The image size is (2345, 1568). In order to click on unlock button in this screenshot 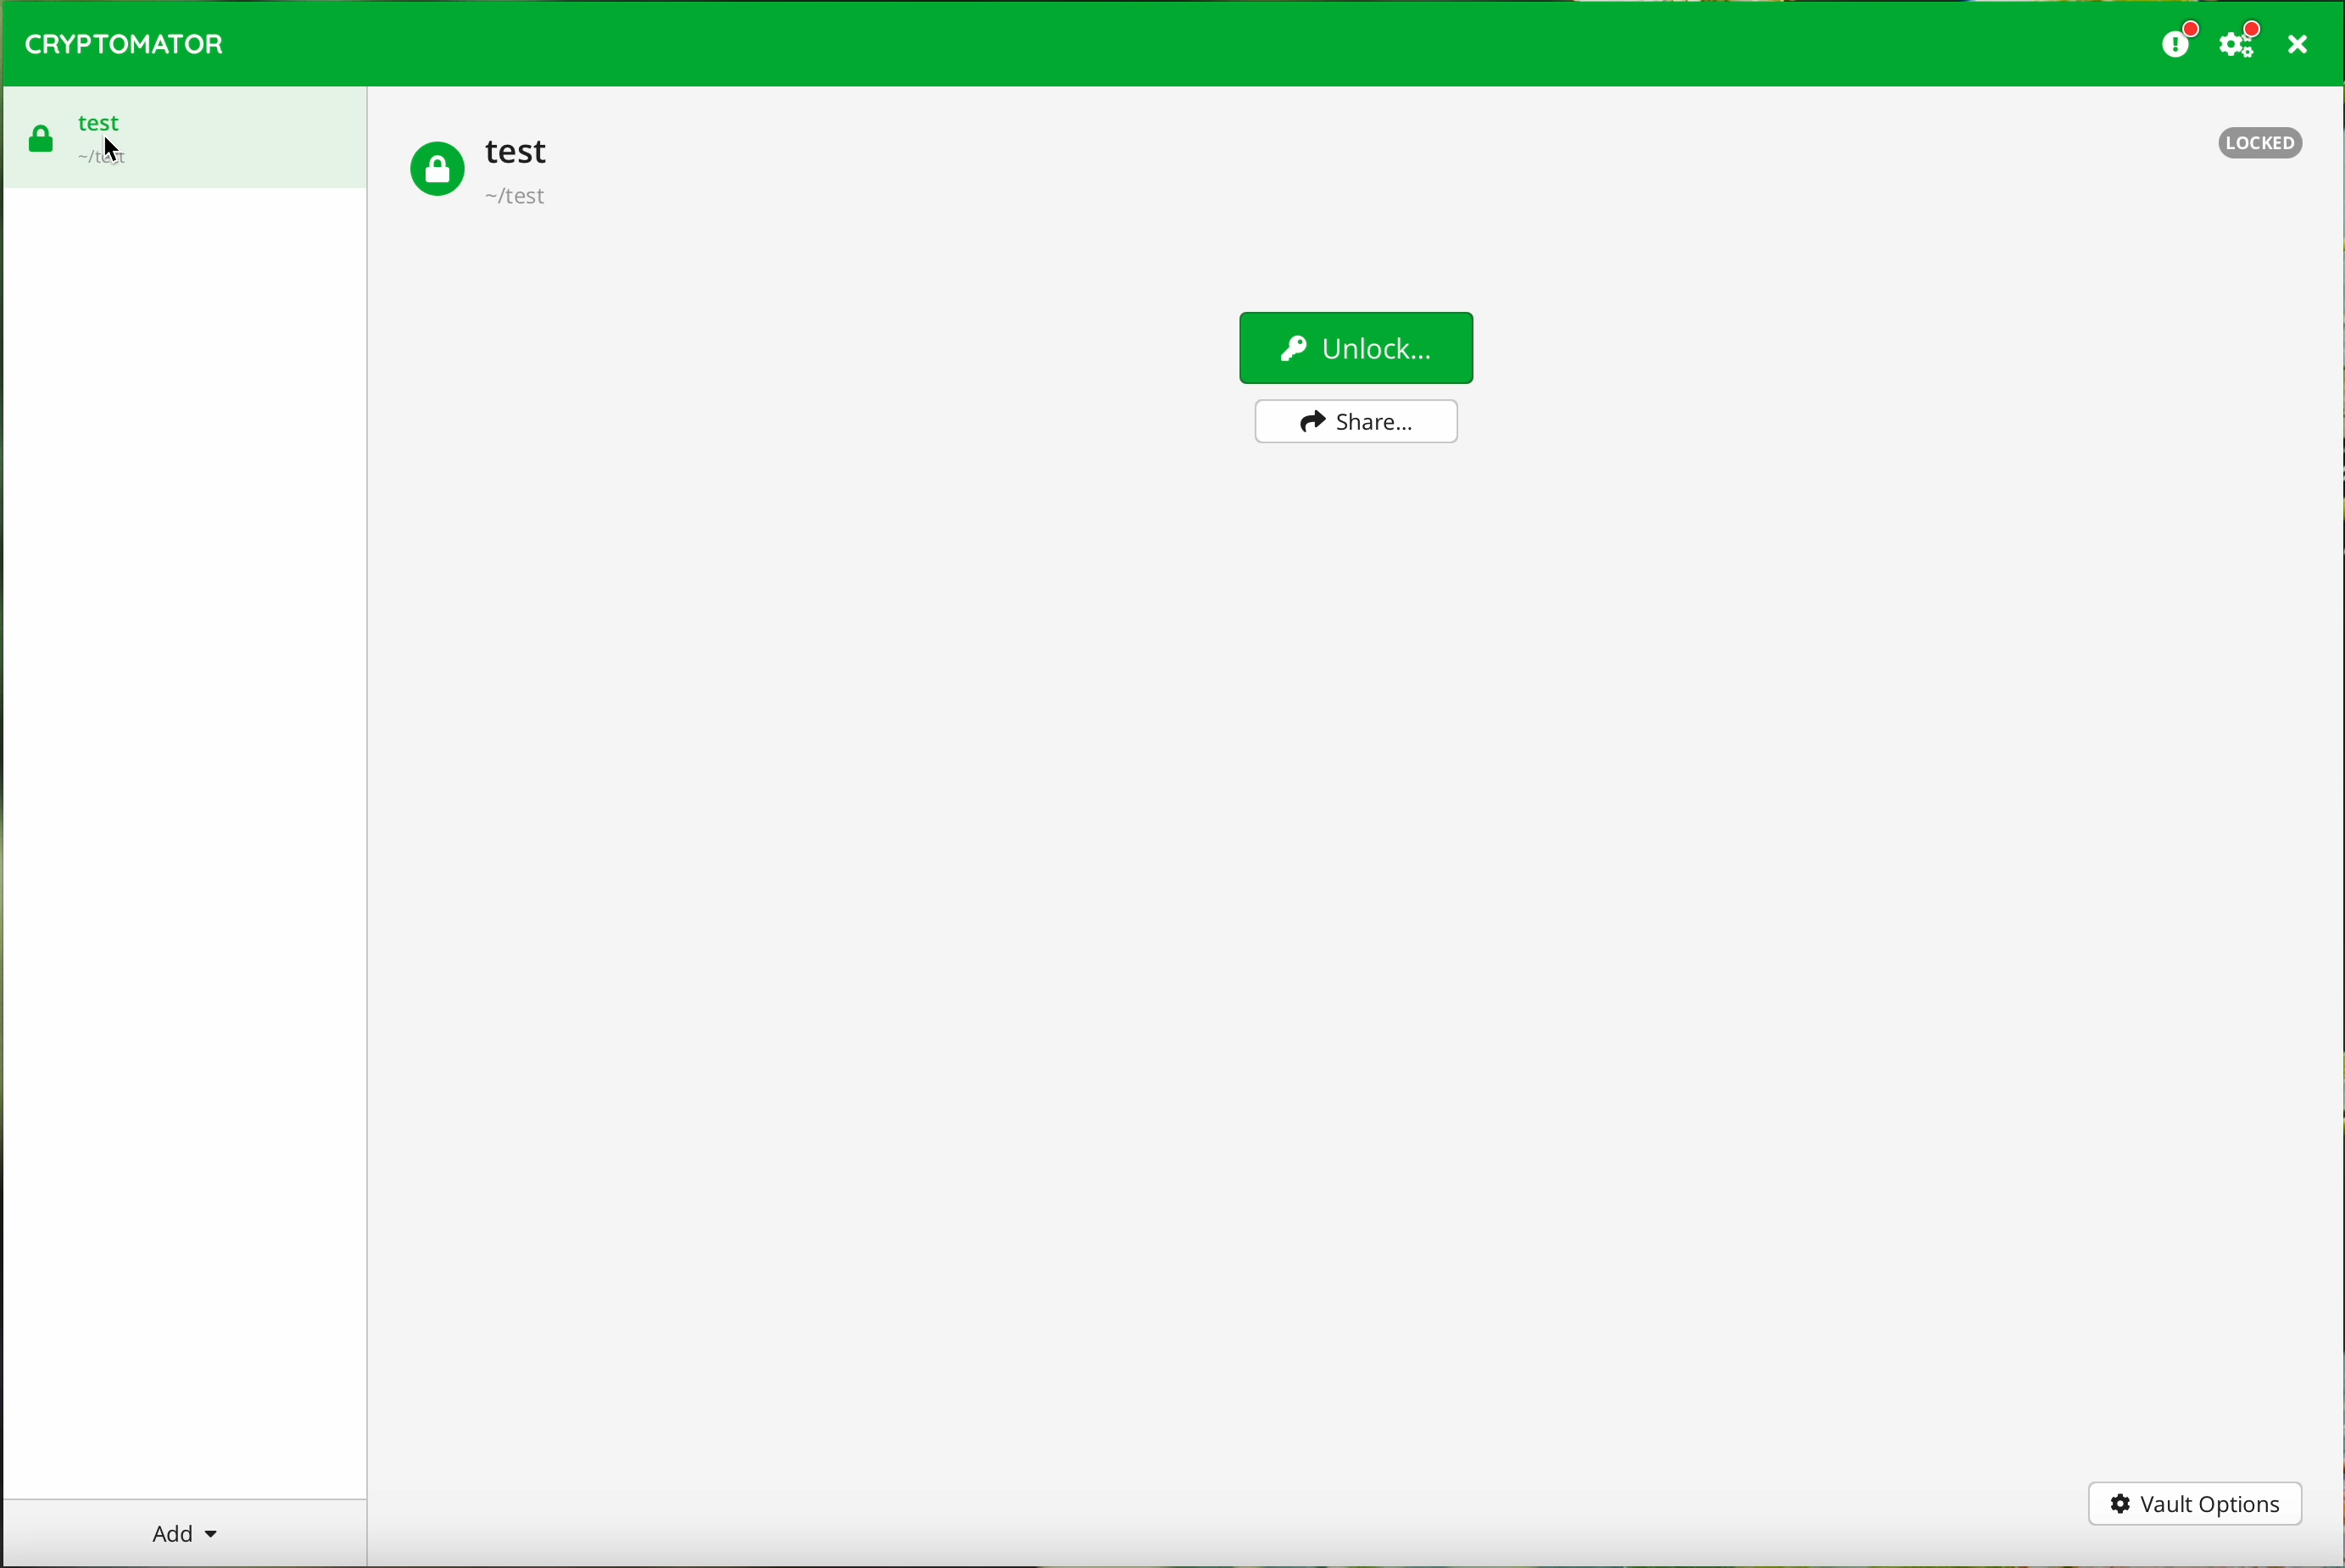, I will do `click(1354, 347)`.